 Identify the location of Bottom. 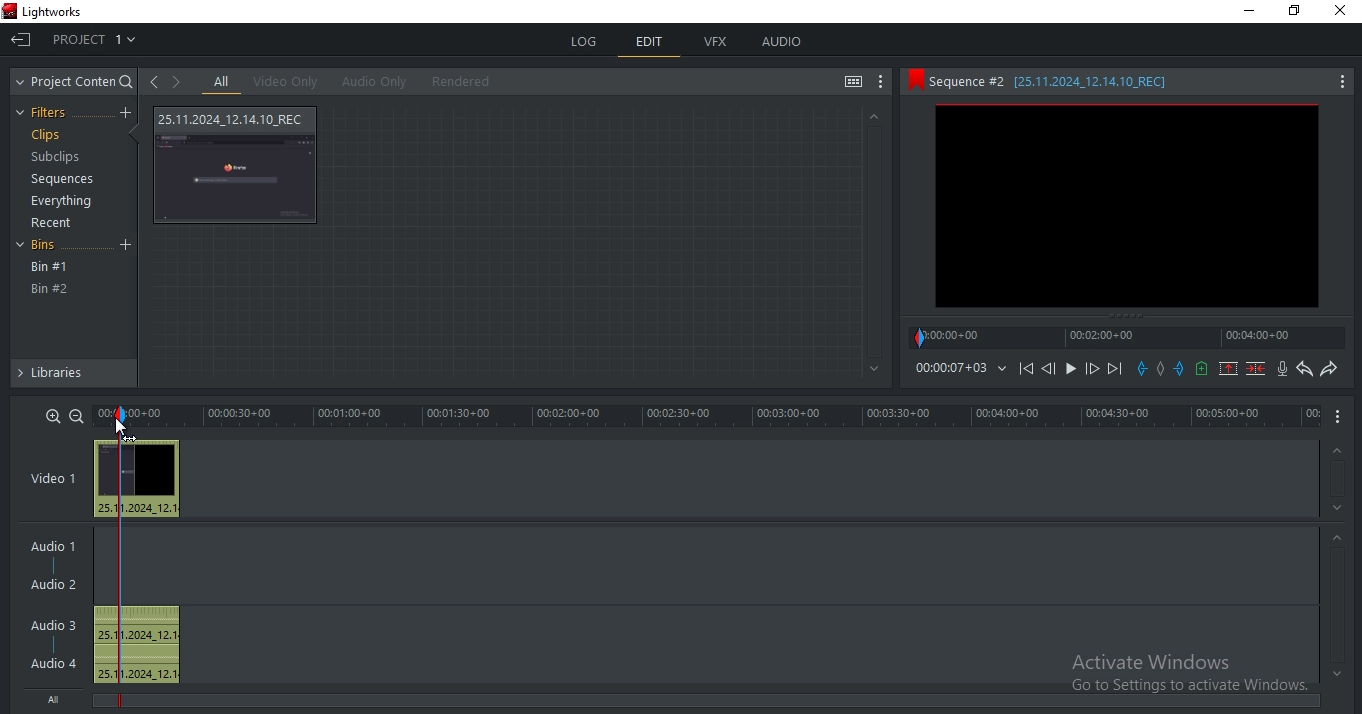
(871, 369).